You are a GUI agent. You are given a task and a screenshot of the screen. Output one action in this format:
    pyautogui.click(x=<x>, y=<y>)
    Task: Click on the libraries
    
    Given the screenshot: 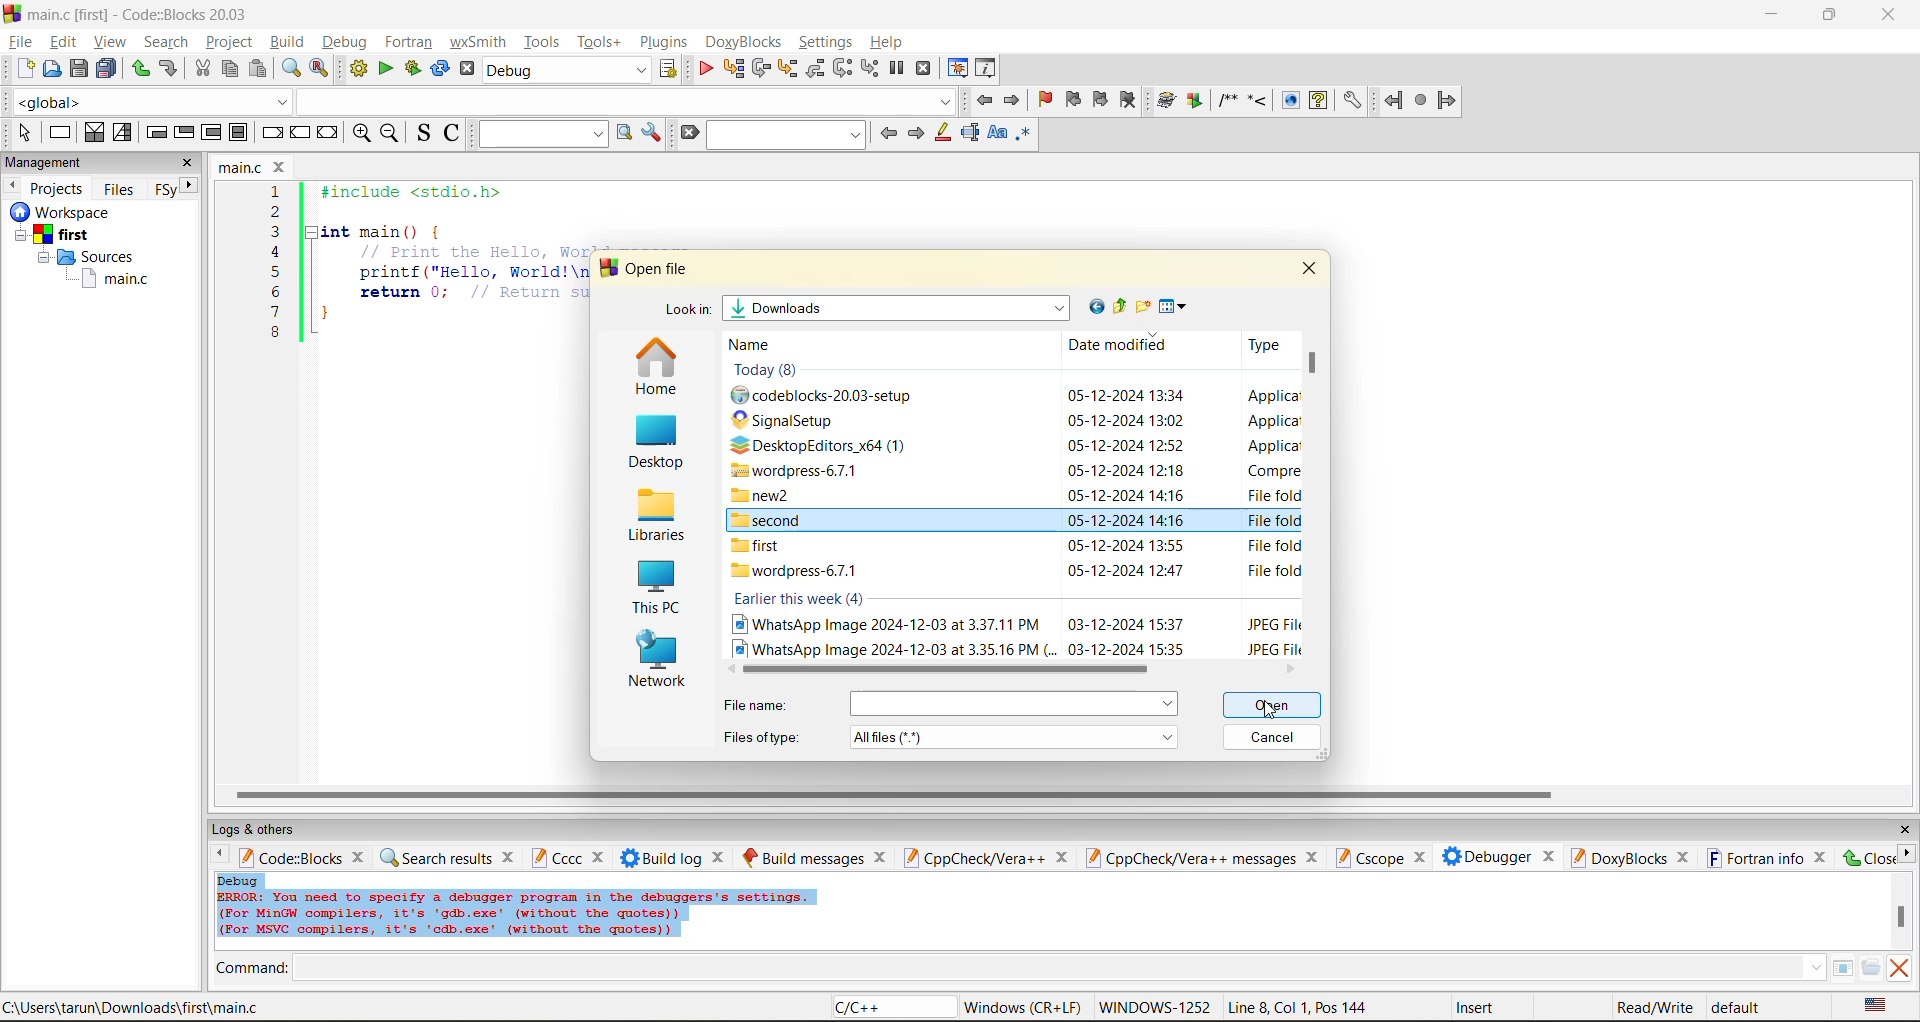 What is the action you would take?
    pyautogui.click(x=654, y=516)
    